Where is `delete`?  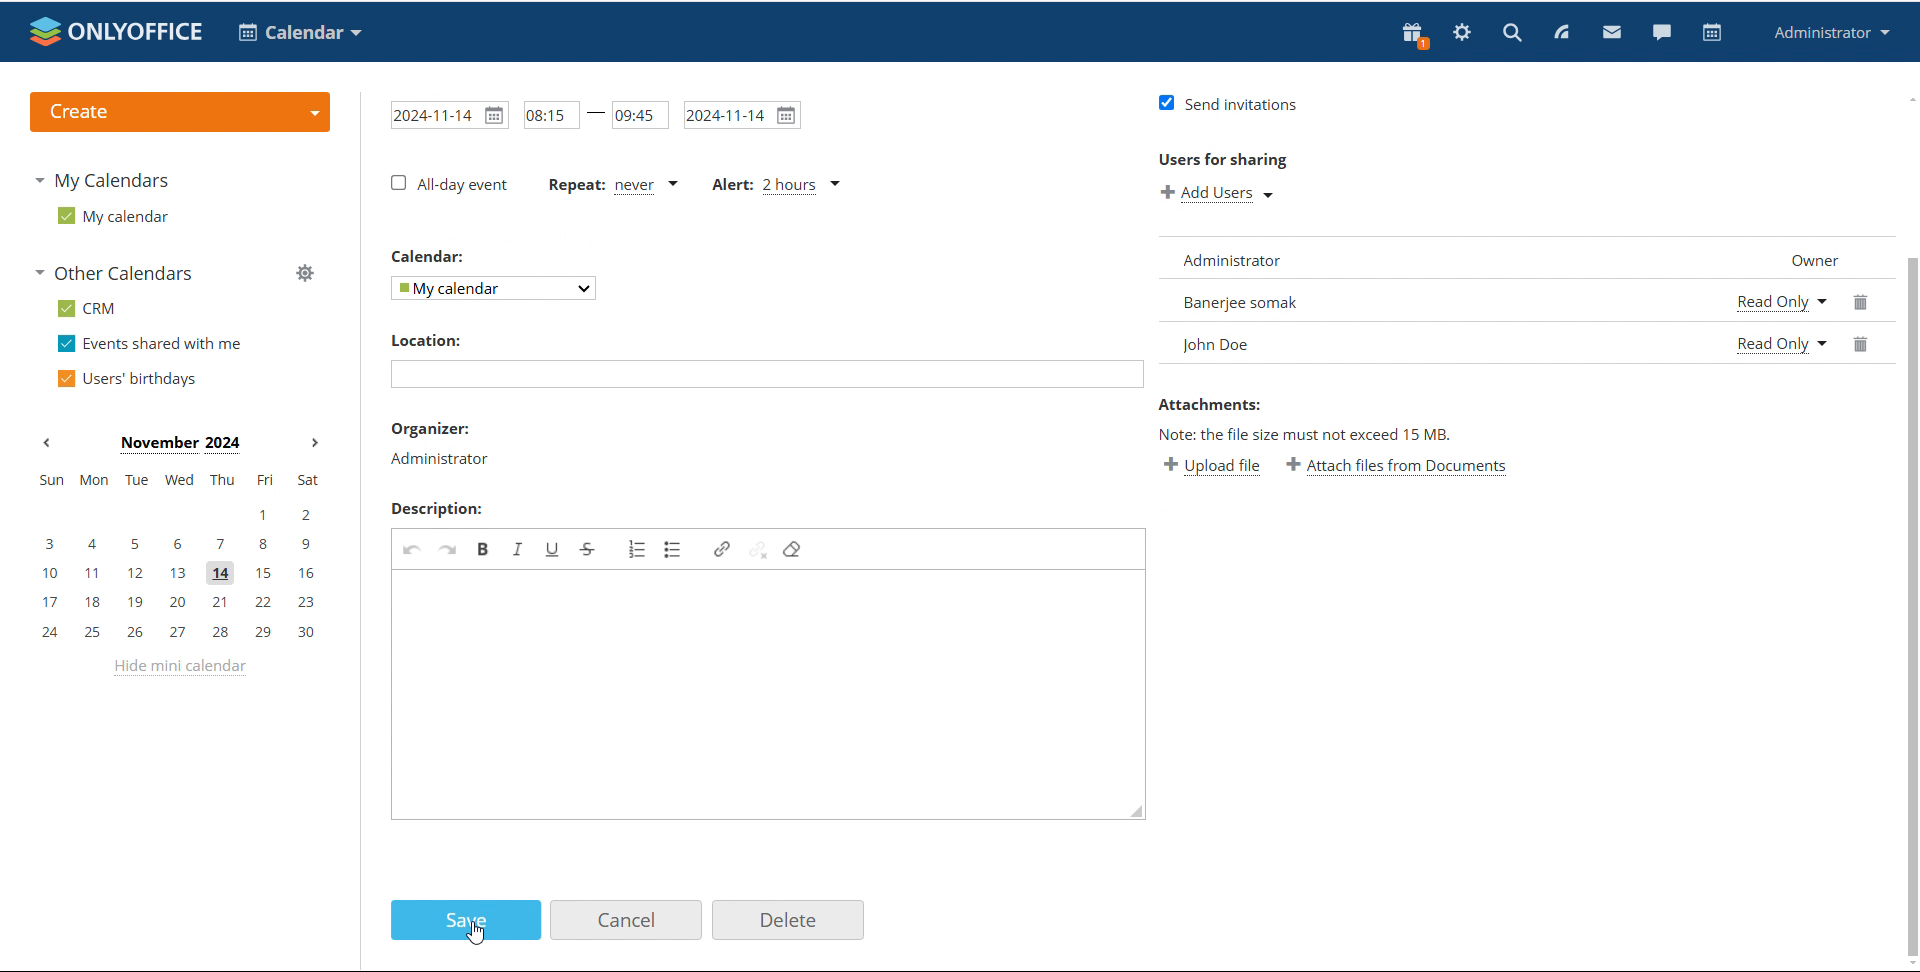
delete is located at coordinates (791, 921).